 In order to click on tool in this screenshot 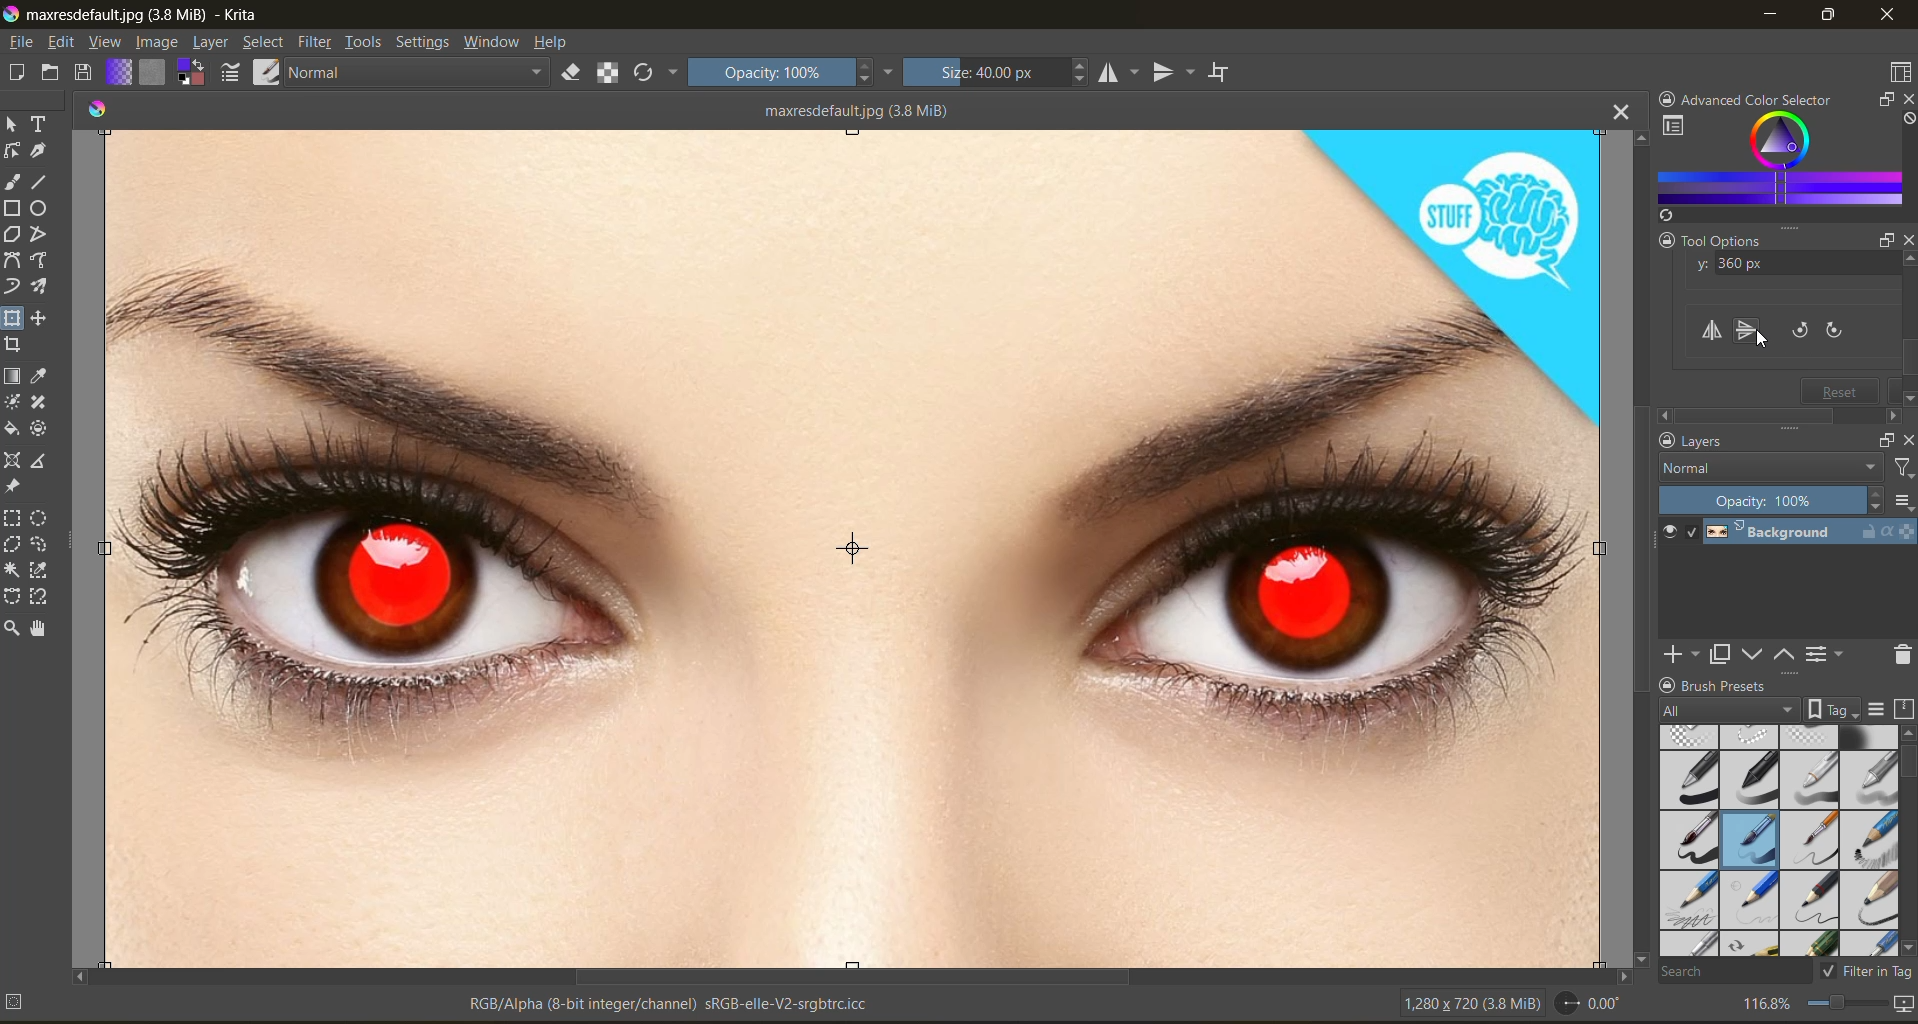, I will do `click(16, 285)`.